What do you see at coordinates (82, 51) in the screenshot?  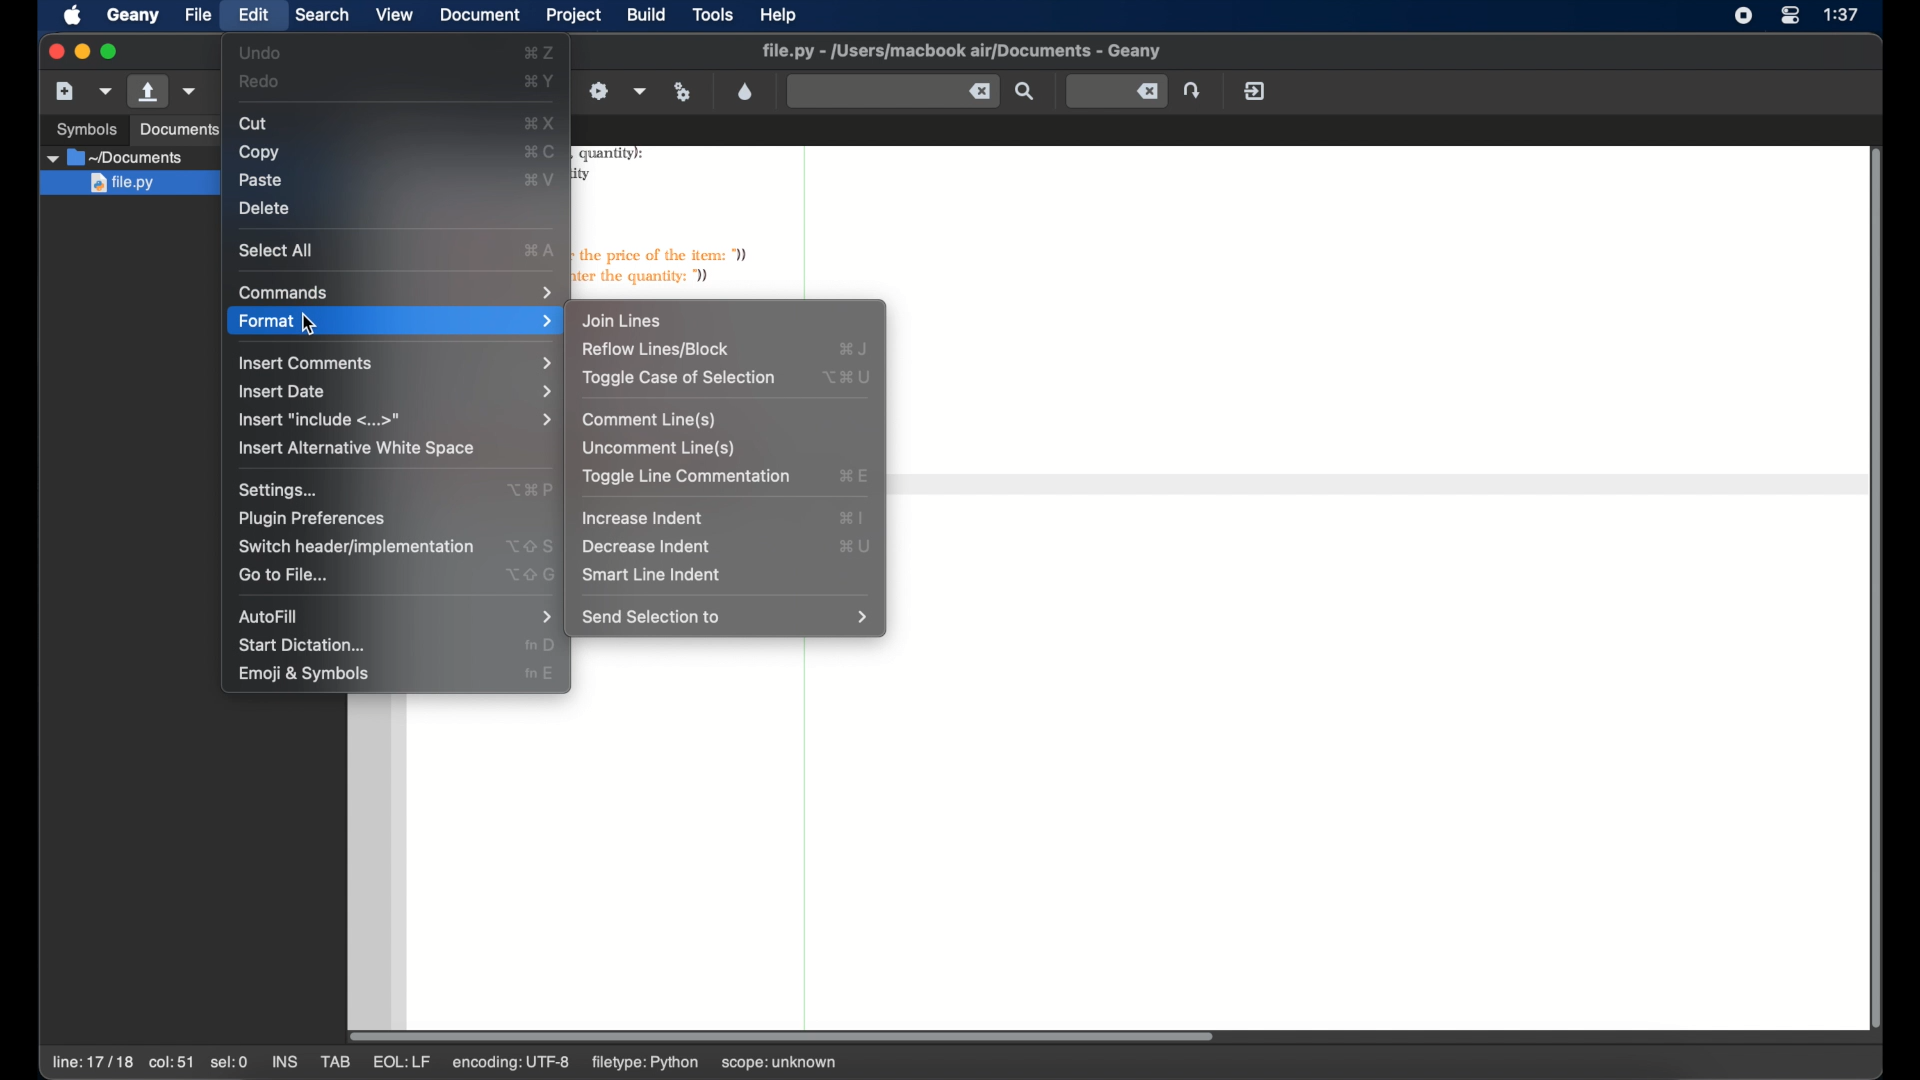 I see `minimize` at bounding box center [82, 51].